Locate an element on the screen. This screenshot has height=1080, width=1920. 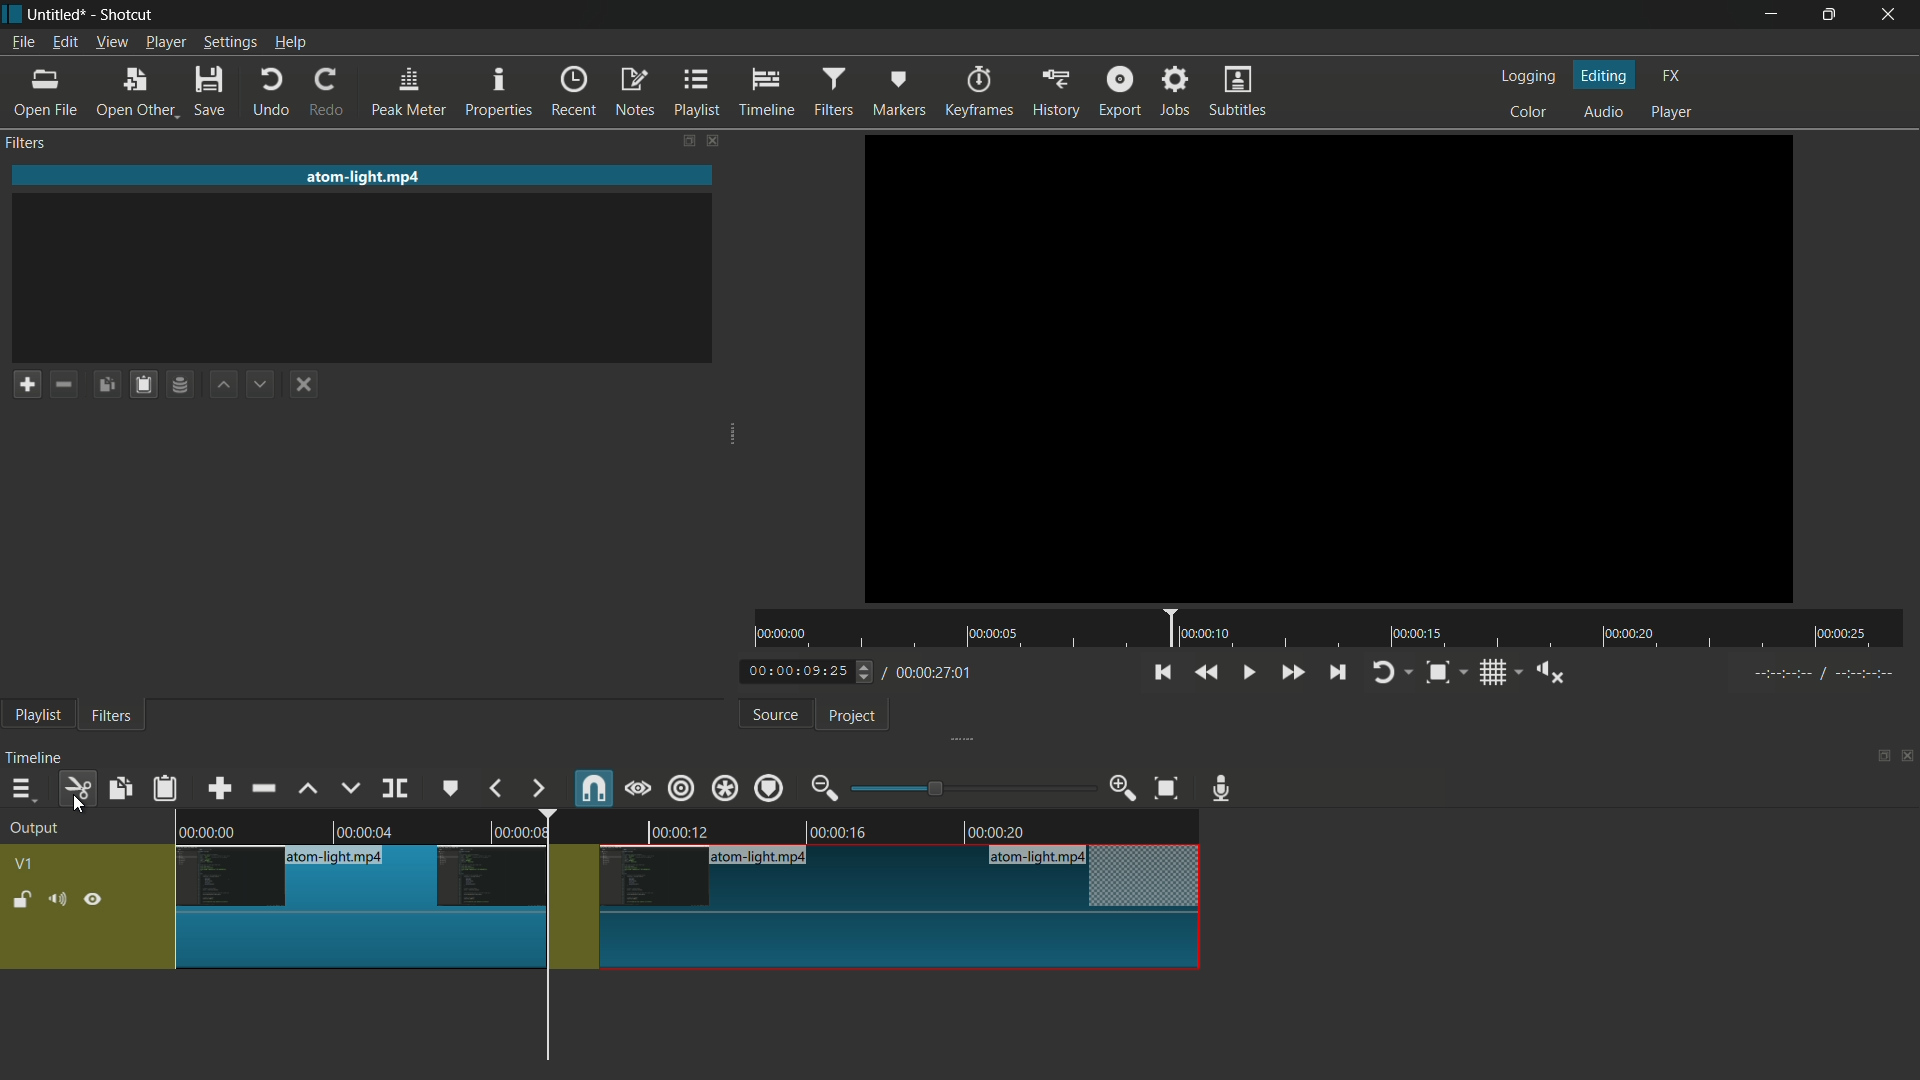
save is located at coordinates (211, 91).